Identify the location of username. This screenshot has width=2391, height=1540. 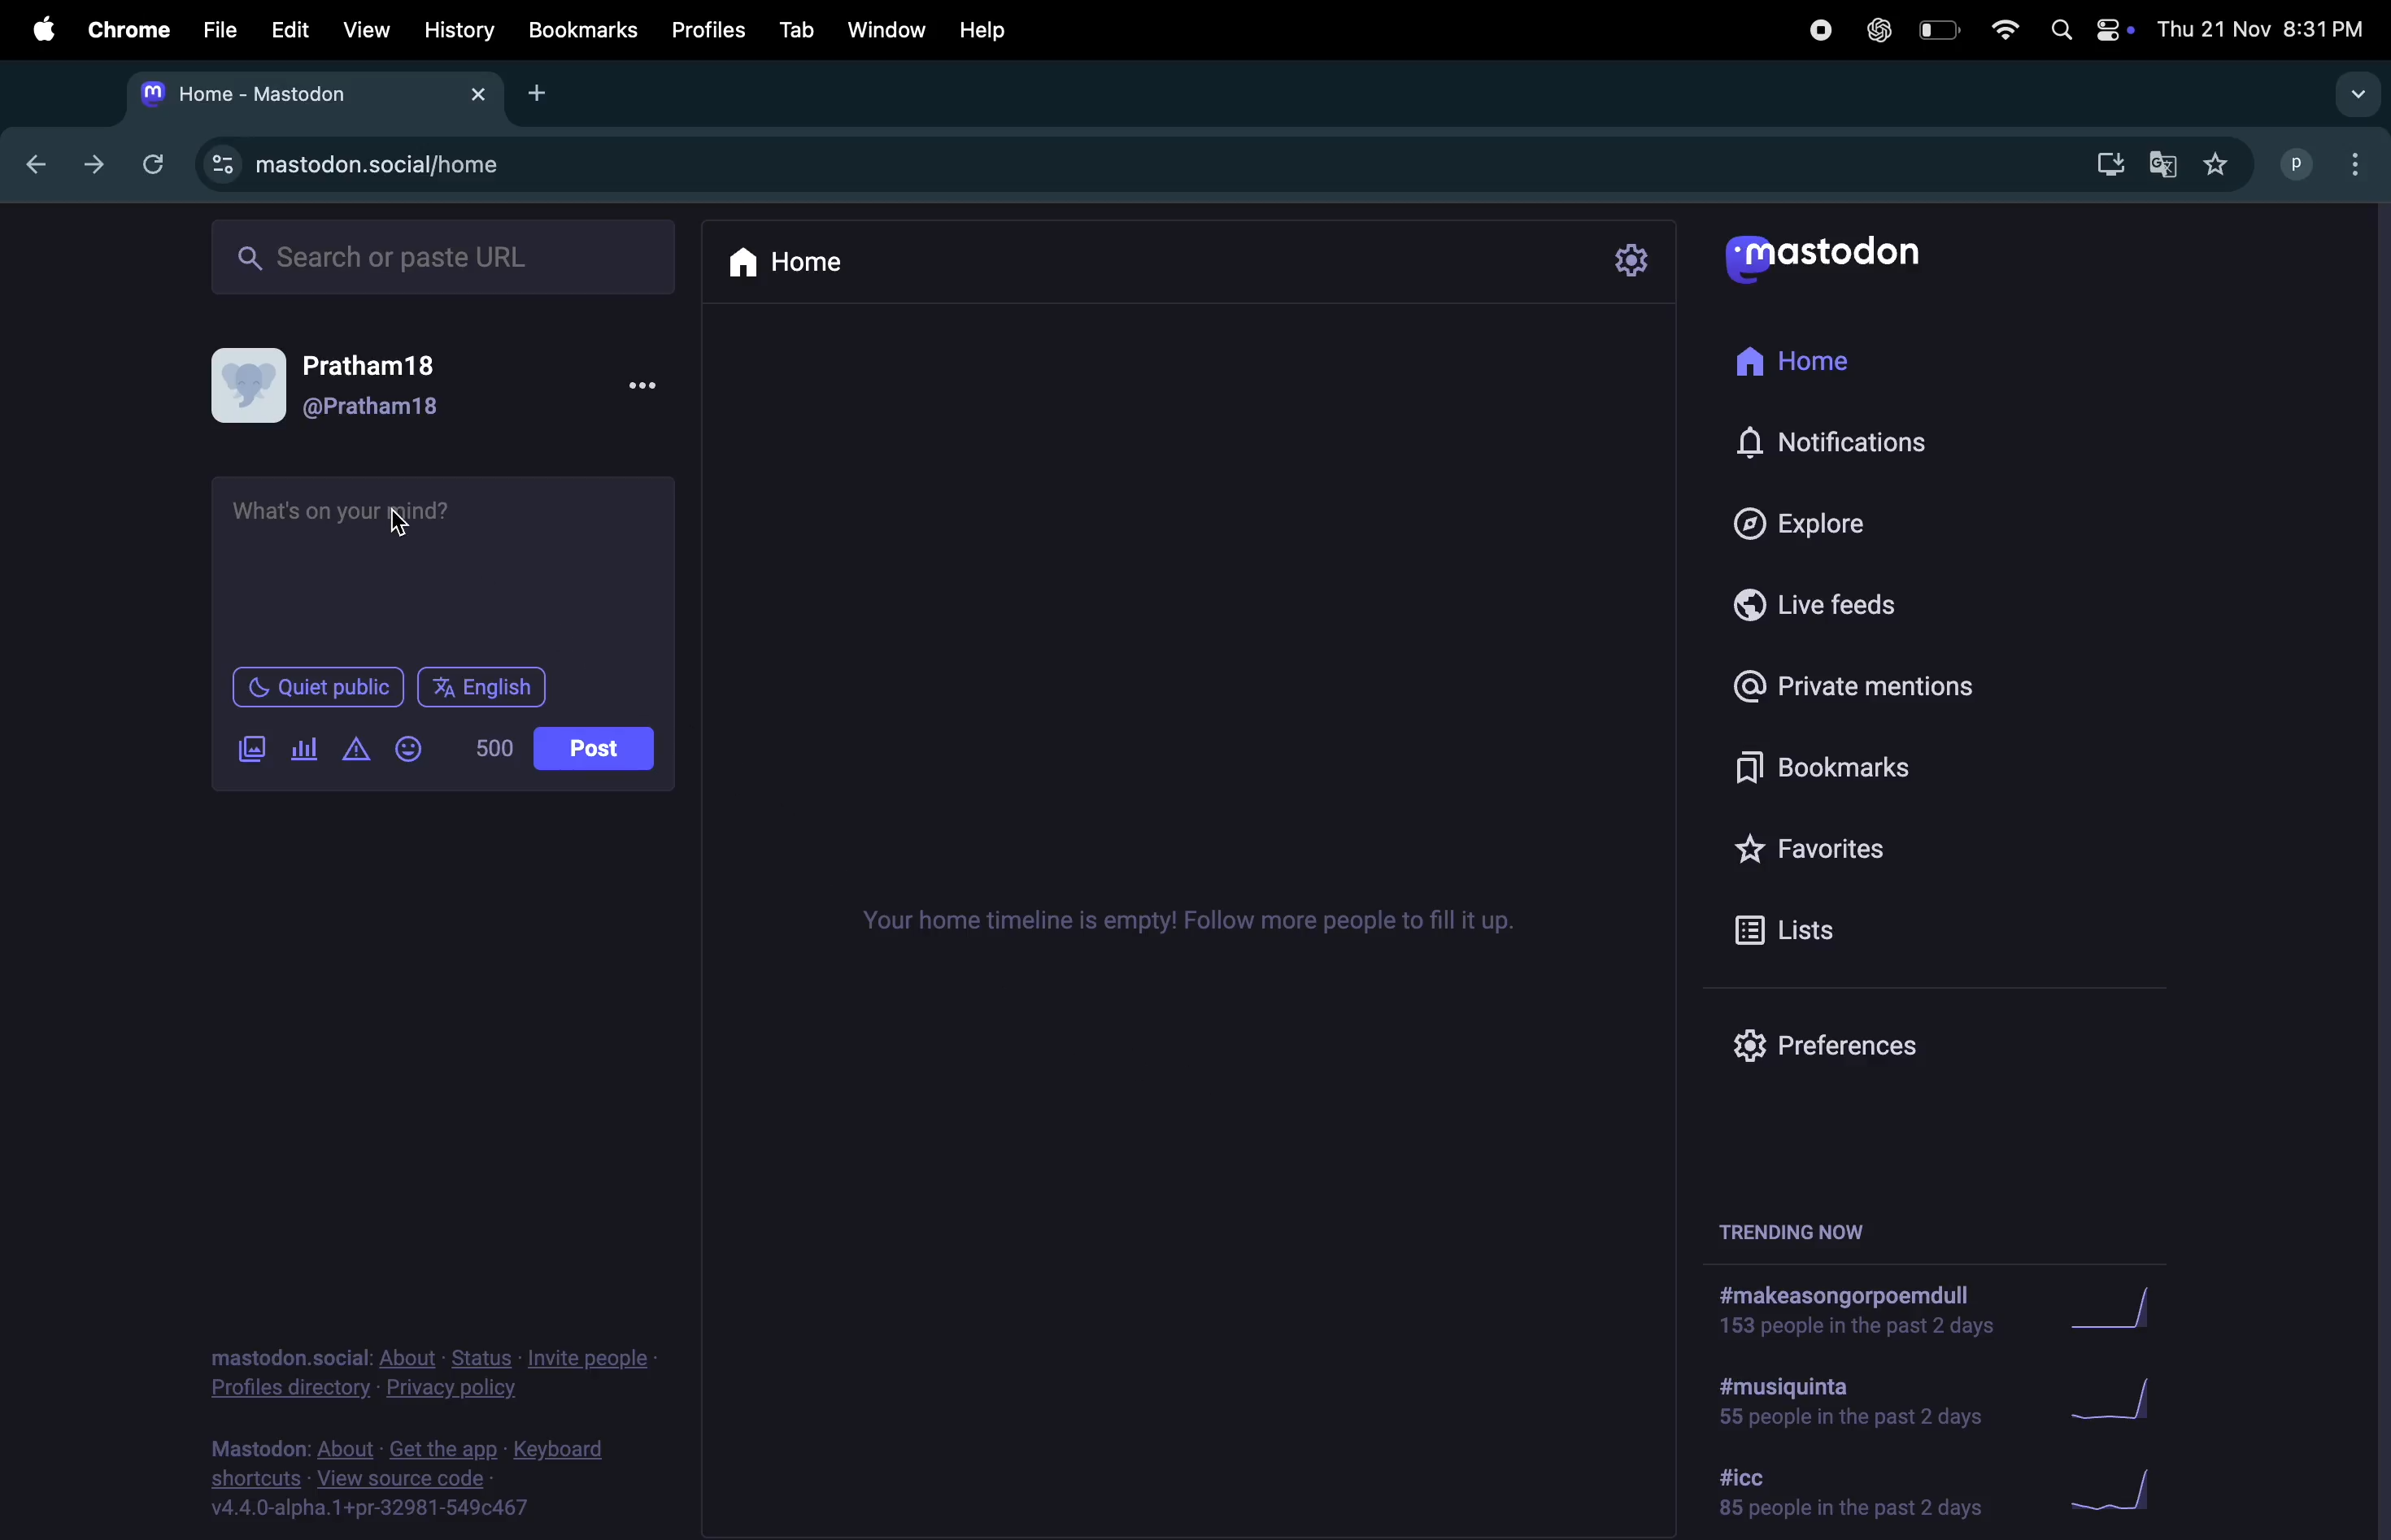
(2299, 165).